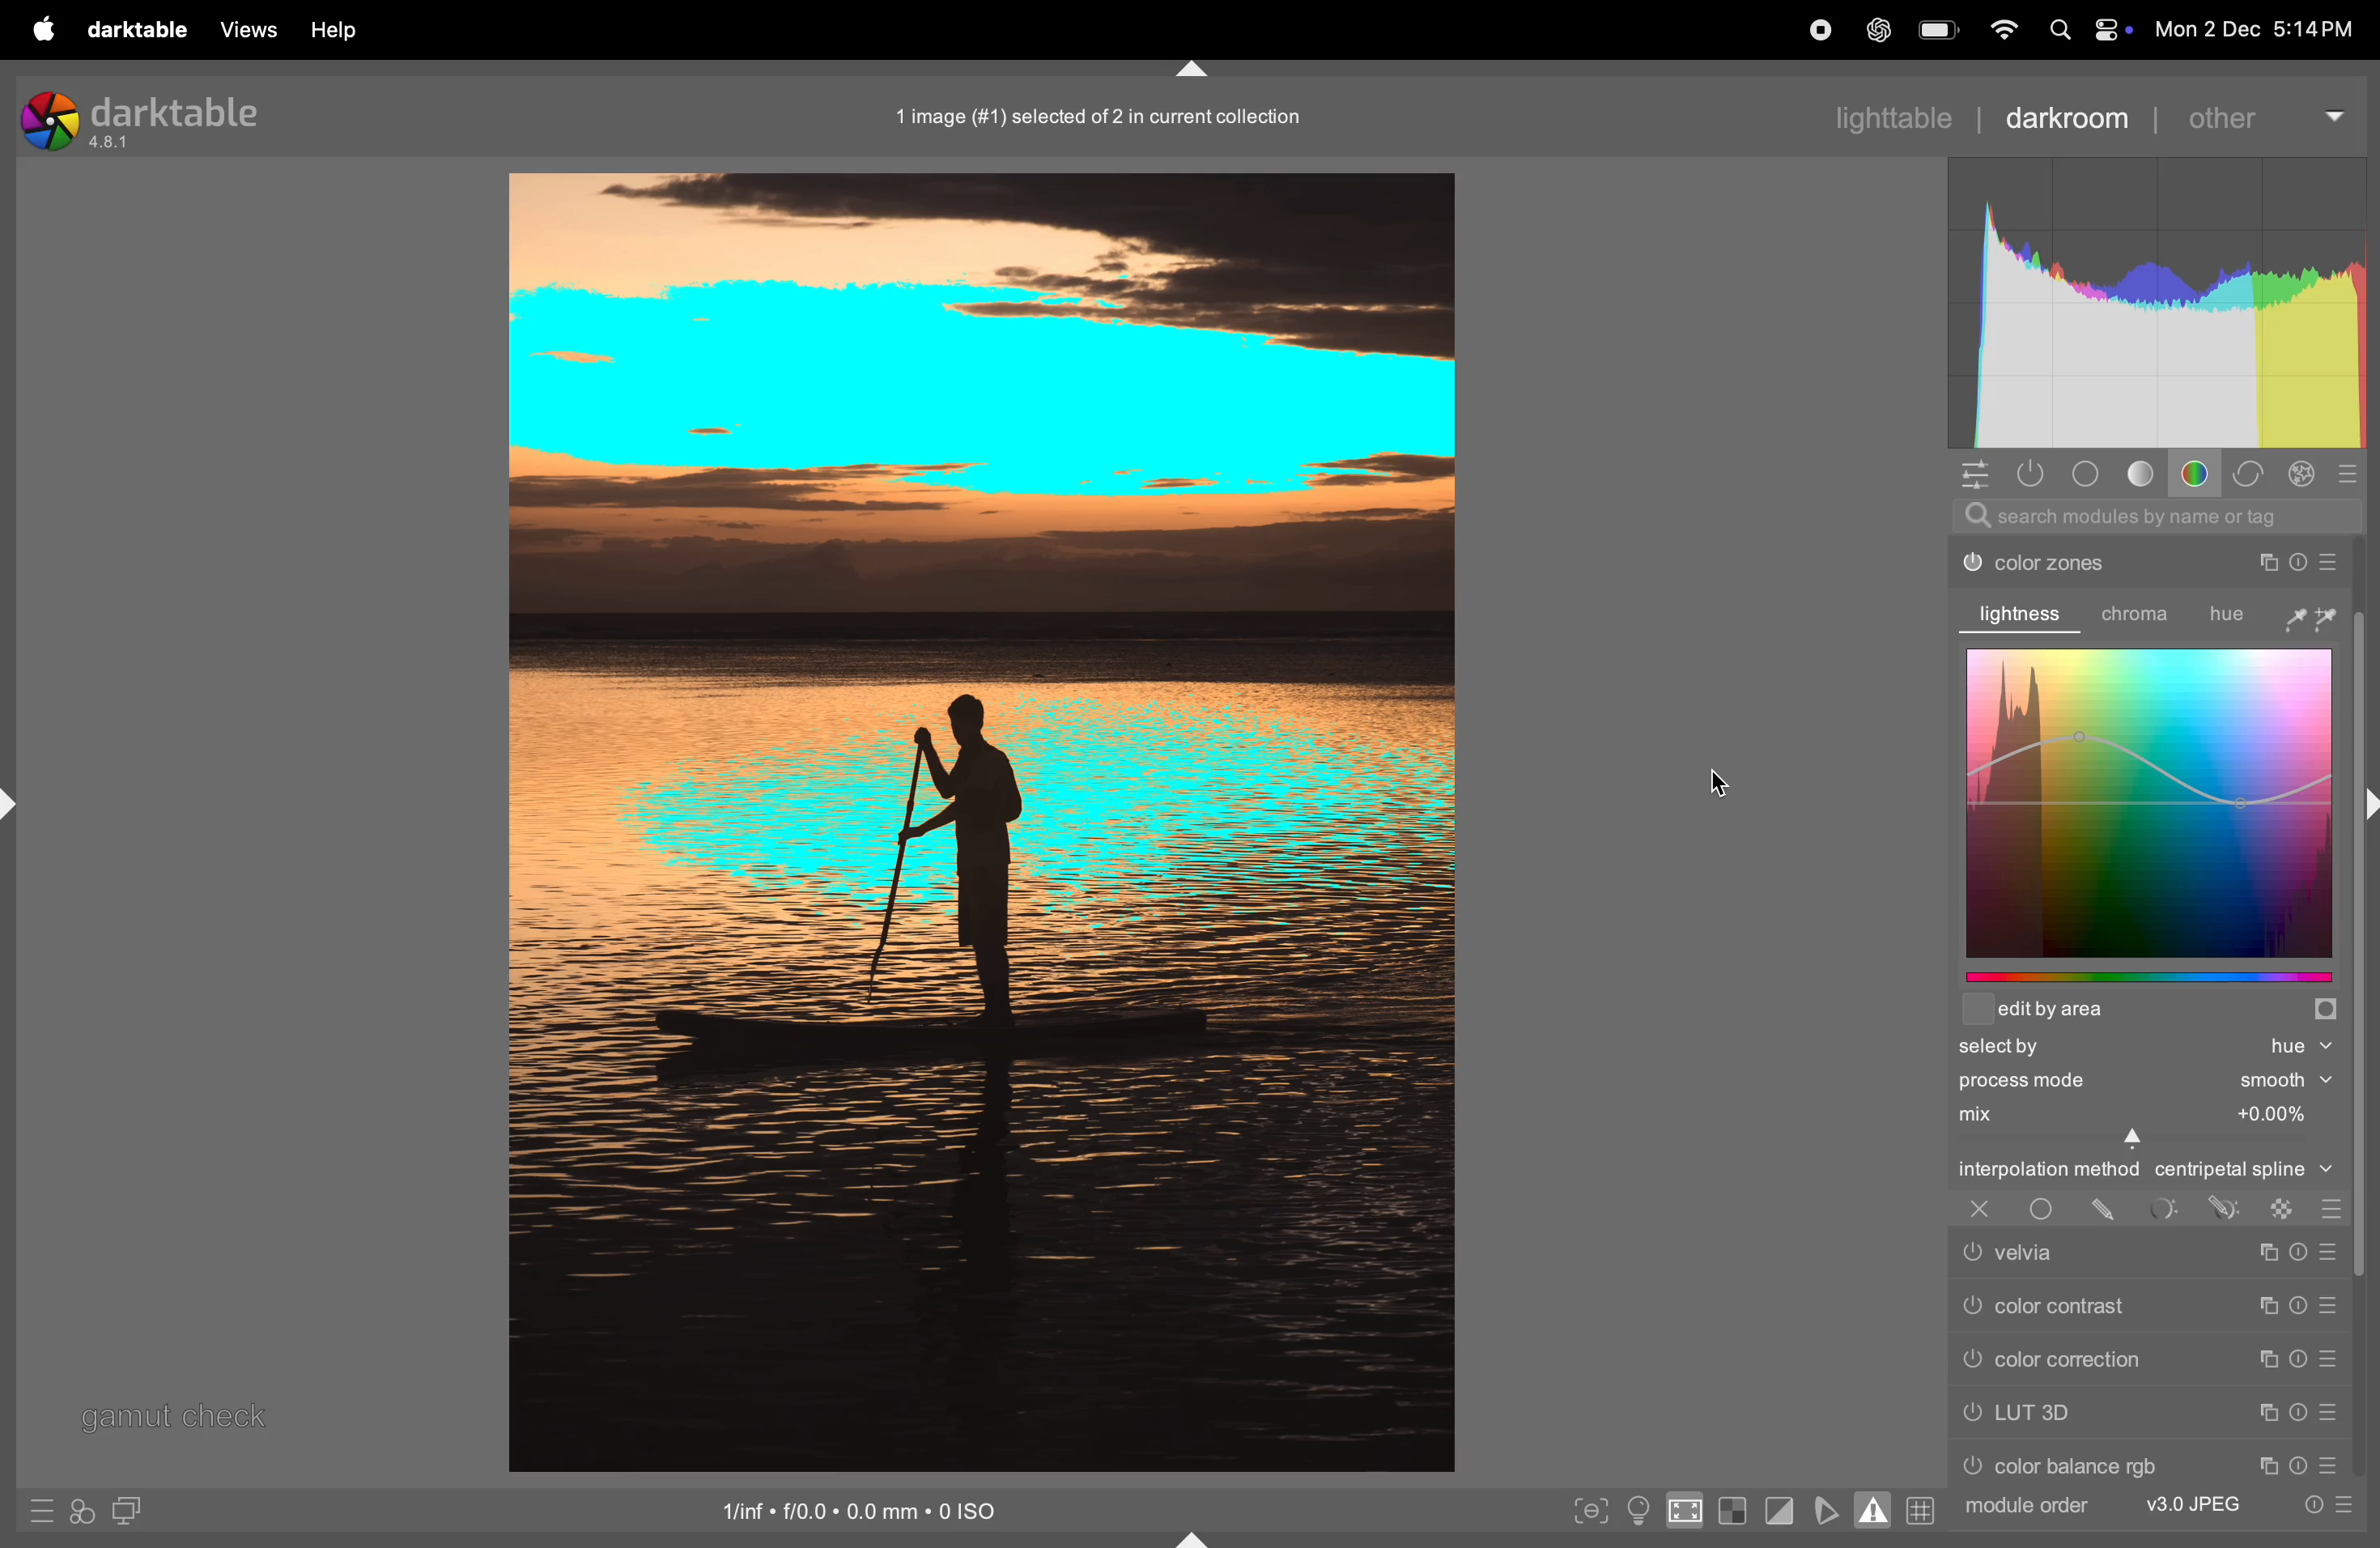 This screenshot has height=1548, width=2380. Describe the element at coordinates (2299, 1252) in the screenshot. I see `Timer` at that location.